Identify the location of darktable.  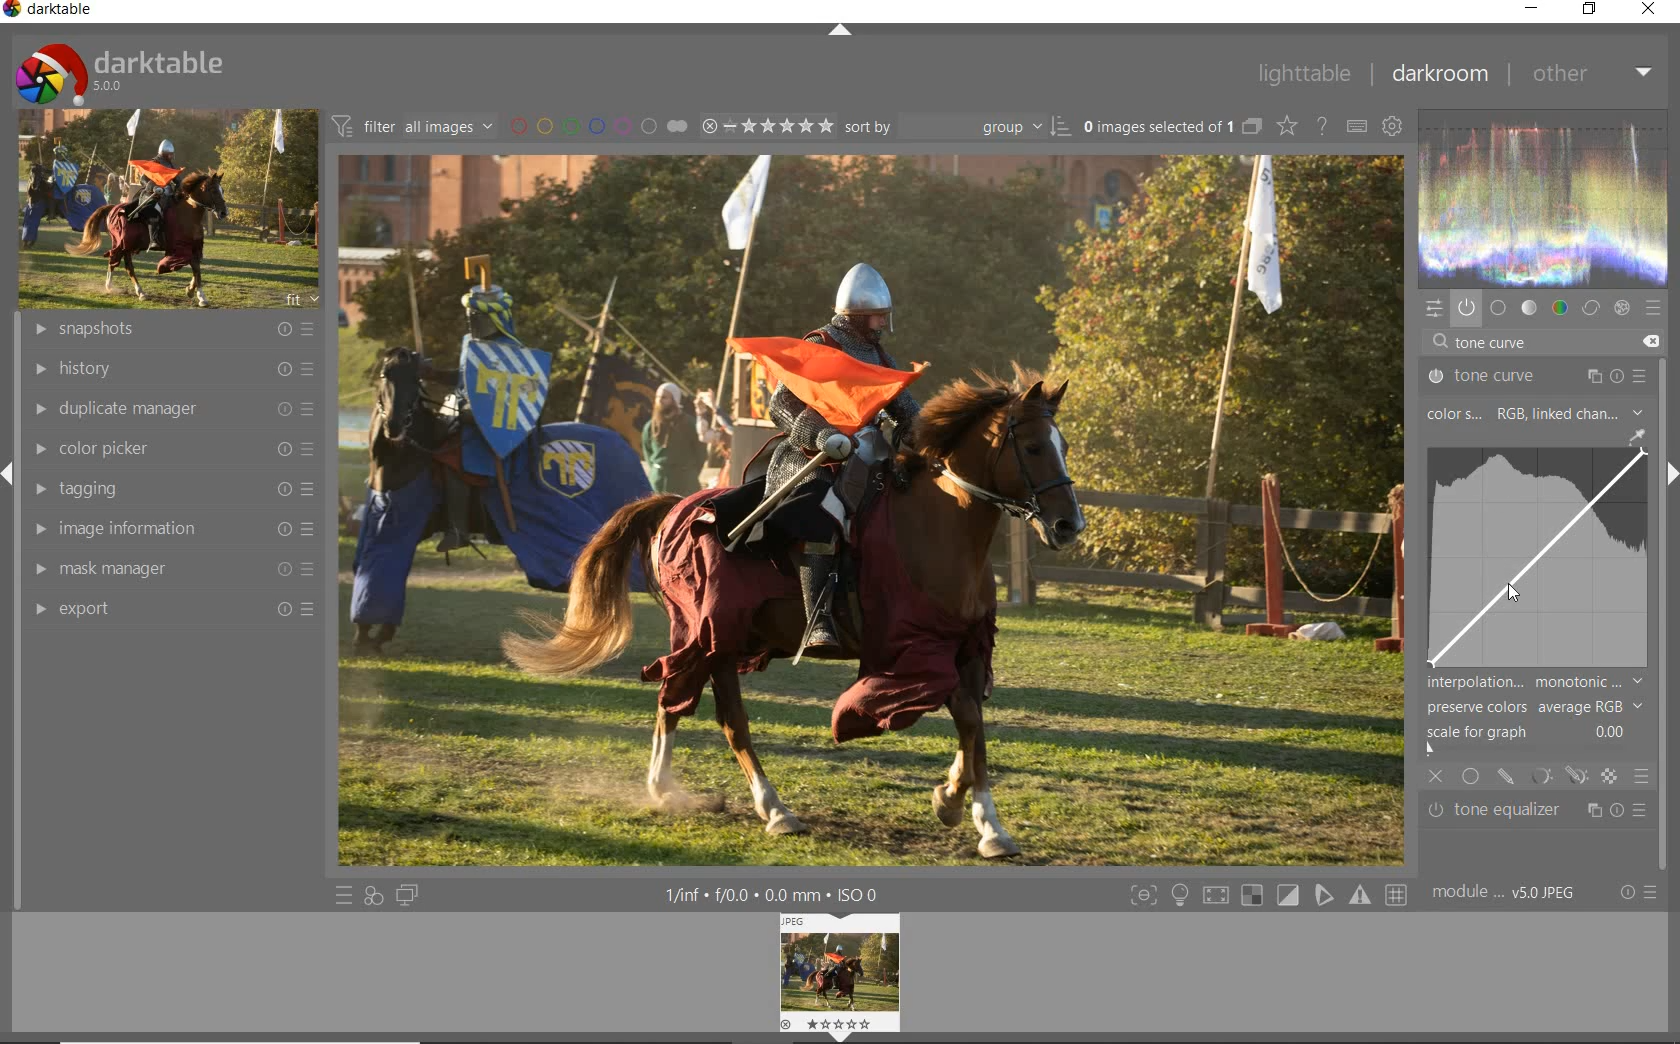
(54, 12).